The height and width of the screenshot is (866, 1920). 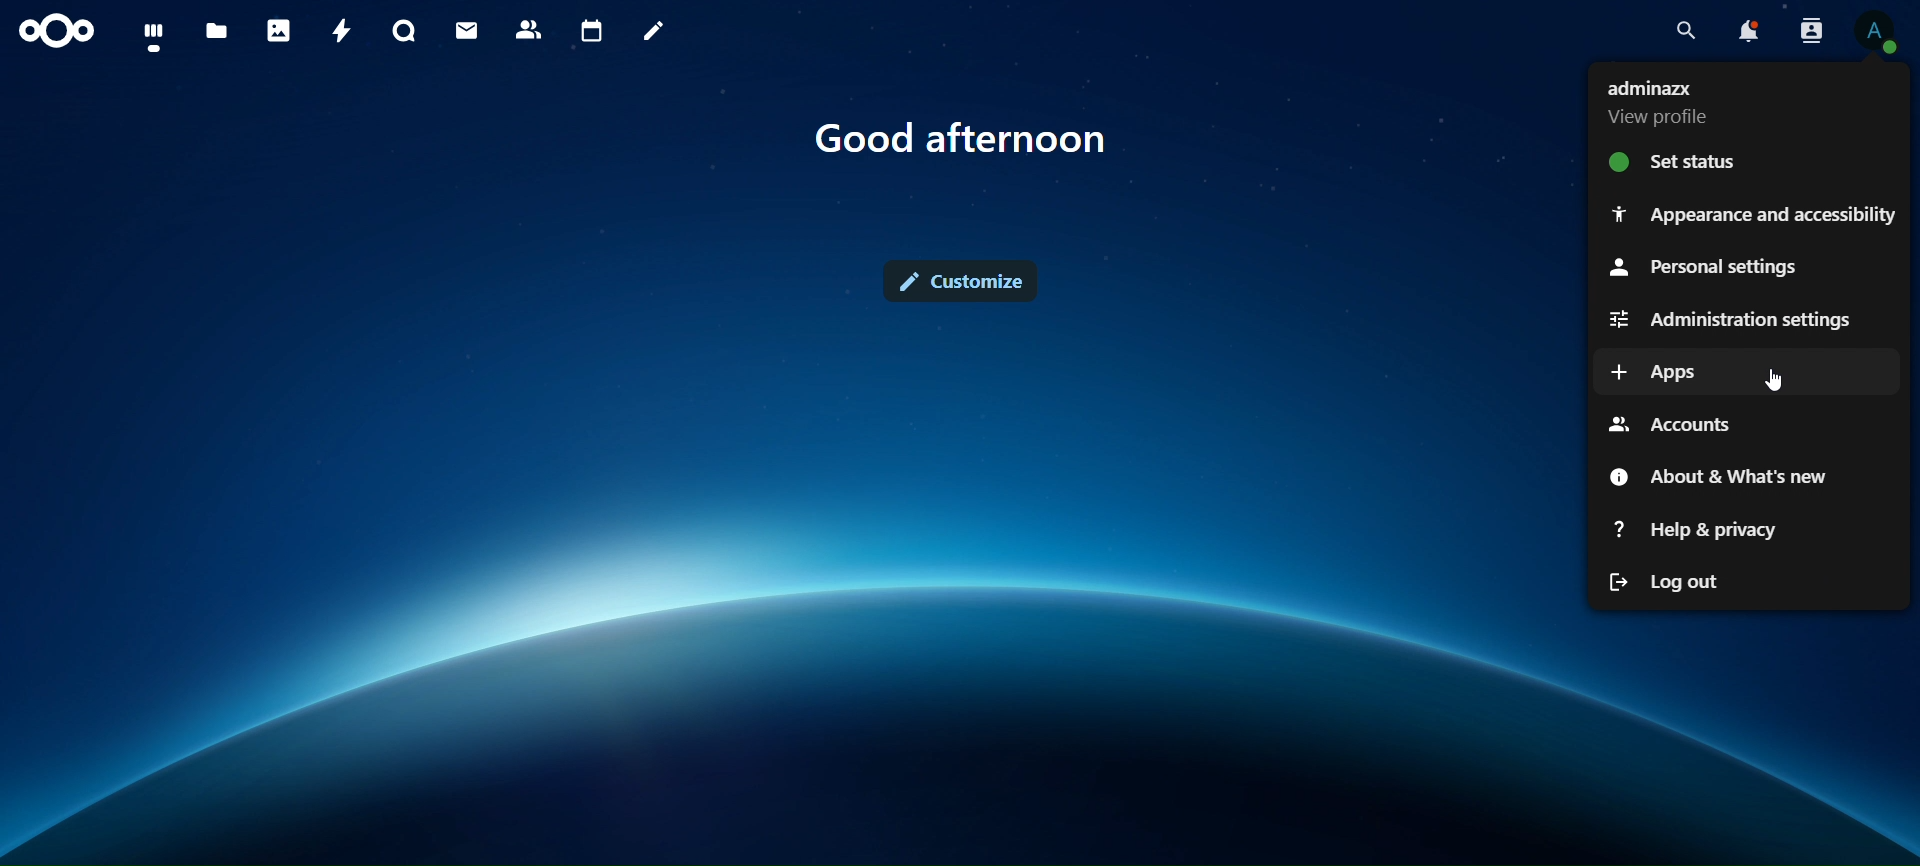 I want to click on mail, so click(x=466, y=28).